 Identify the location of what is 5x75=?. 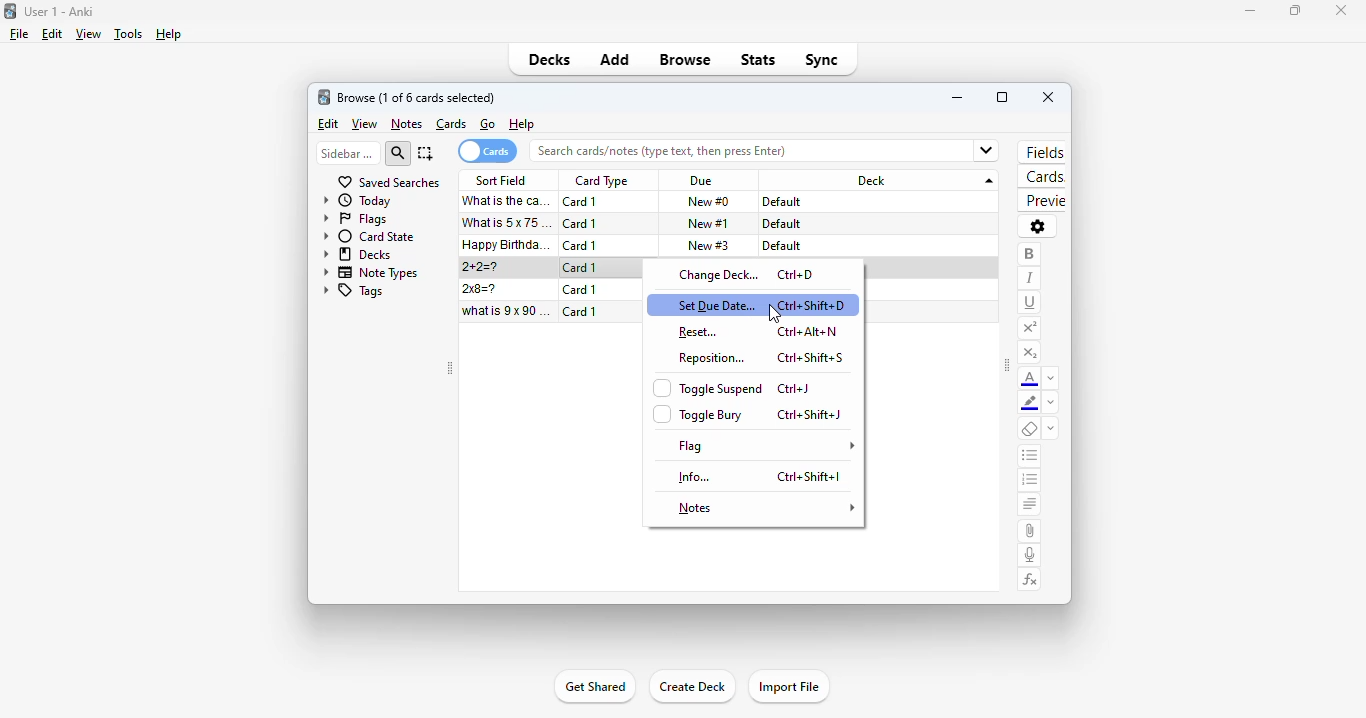
(509, 222).